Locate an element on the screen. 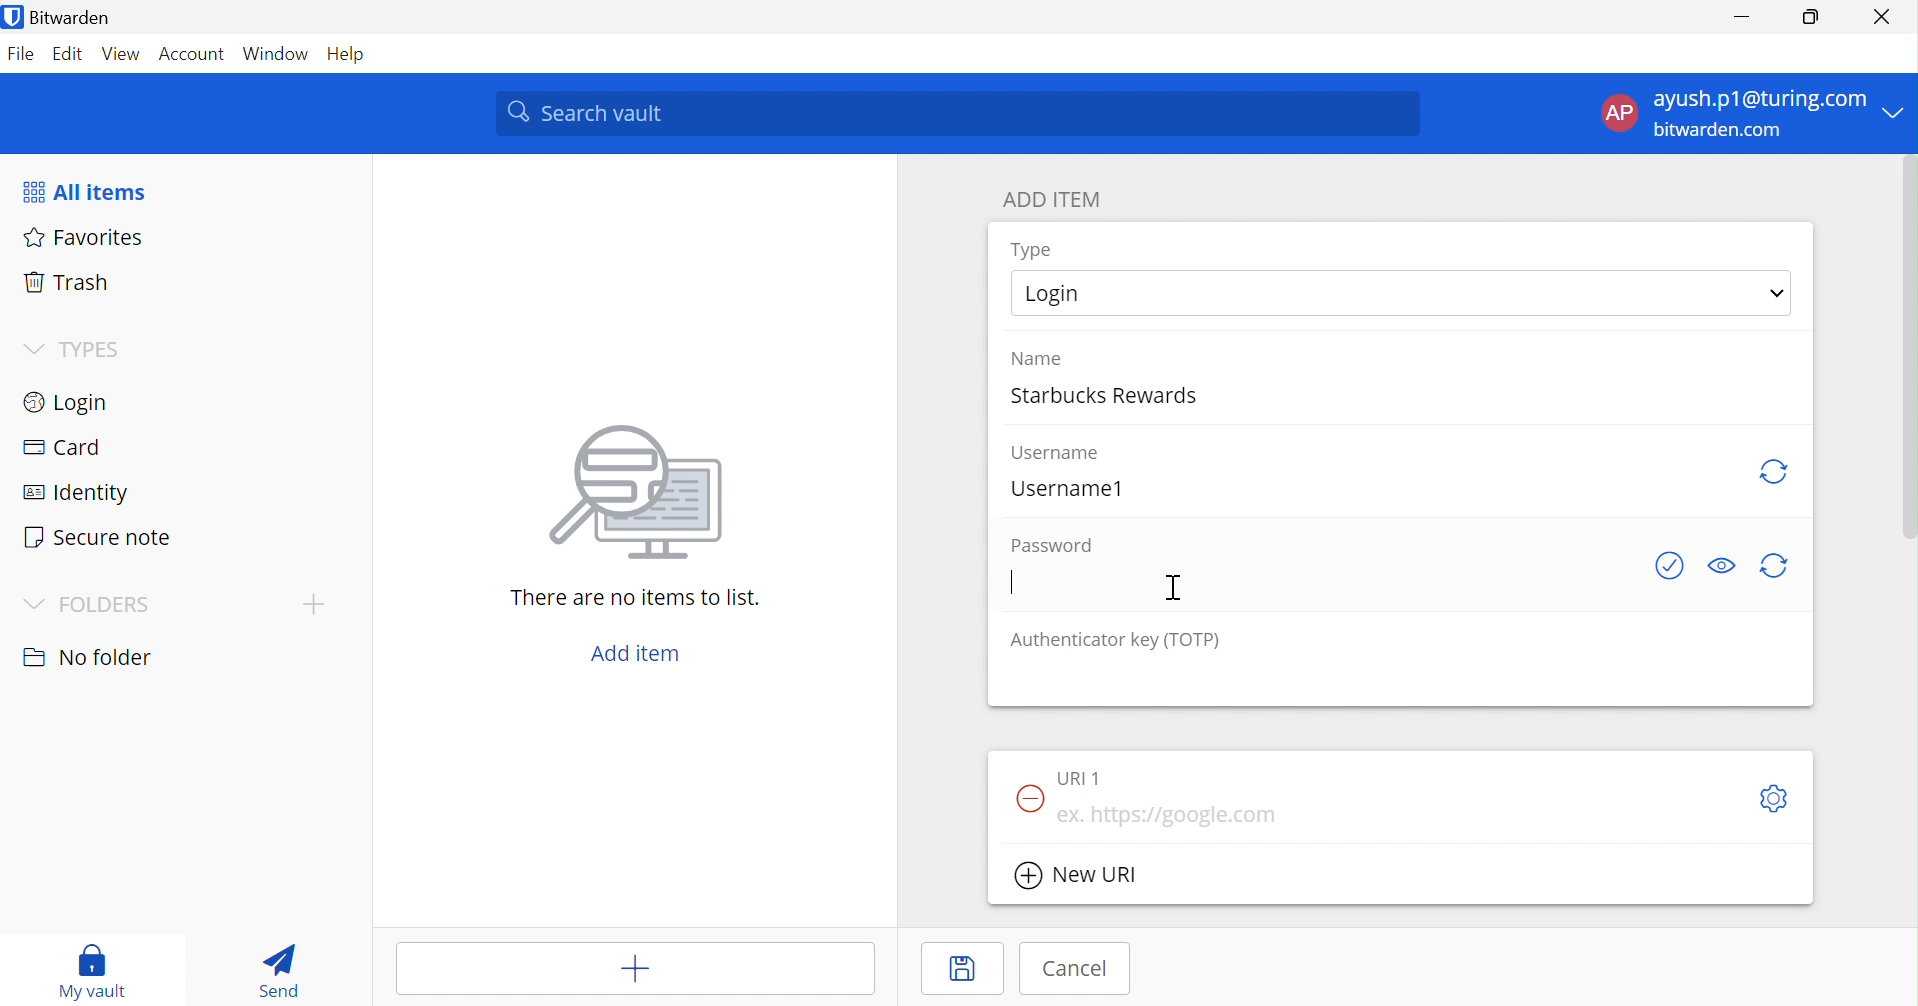 Image resolution: width=1918 pixels, height=1006 pixels. Send is located at coordinates (284, 969).